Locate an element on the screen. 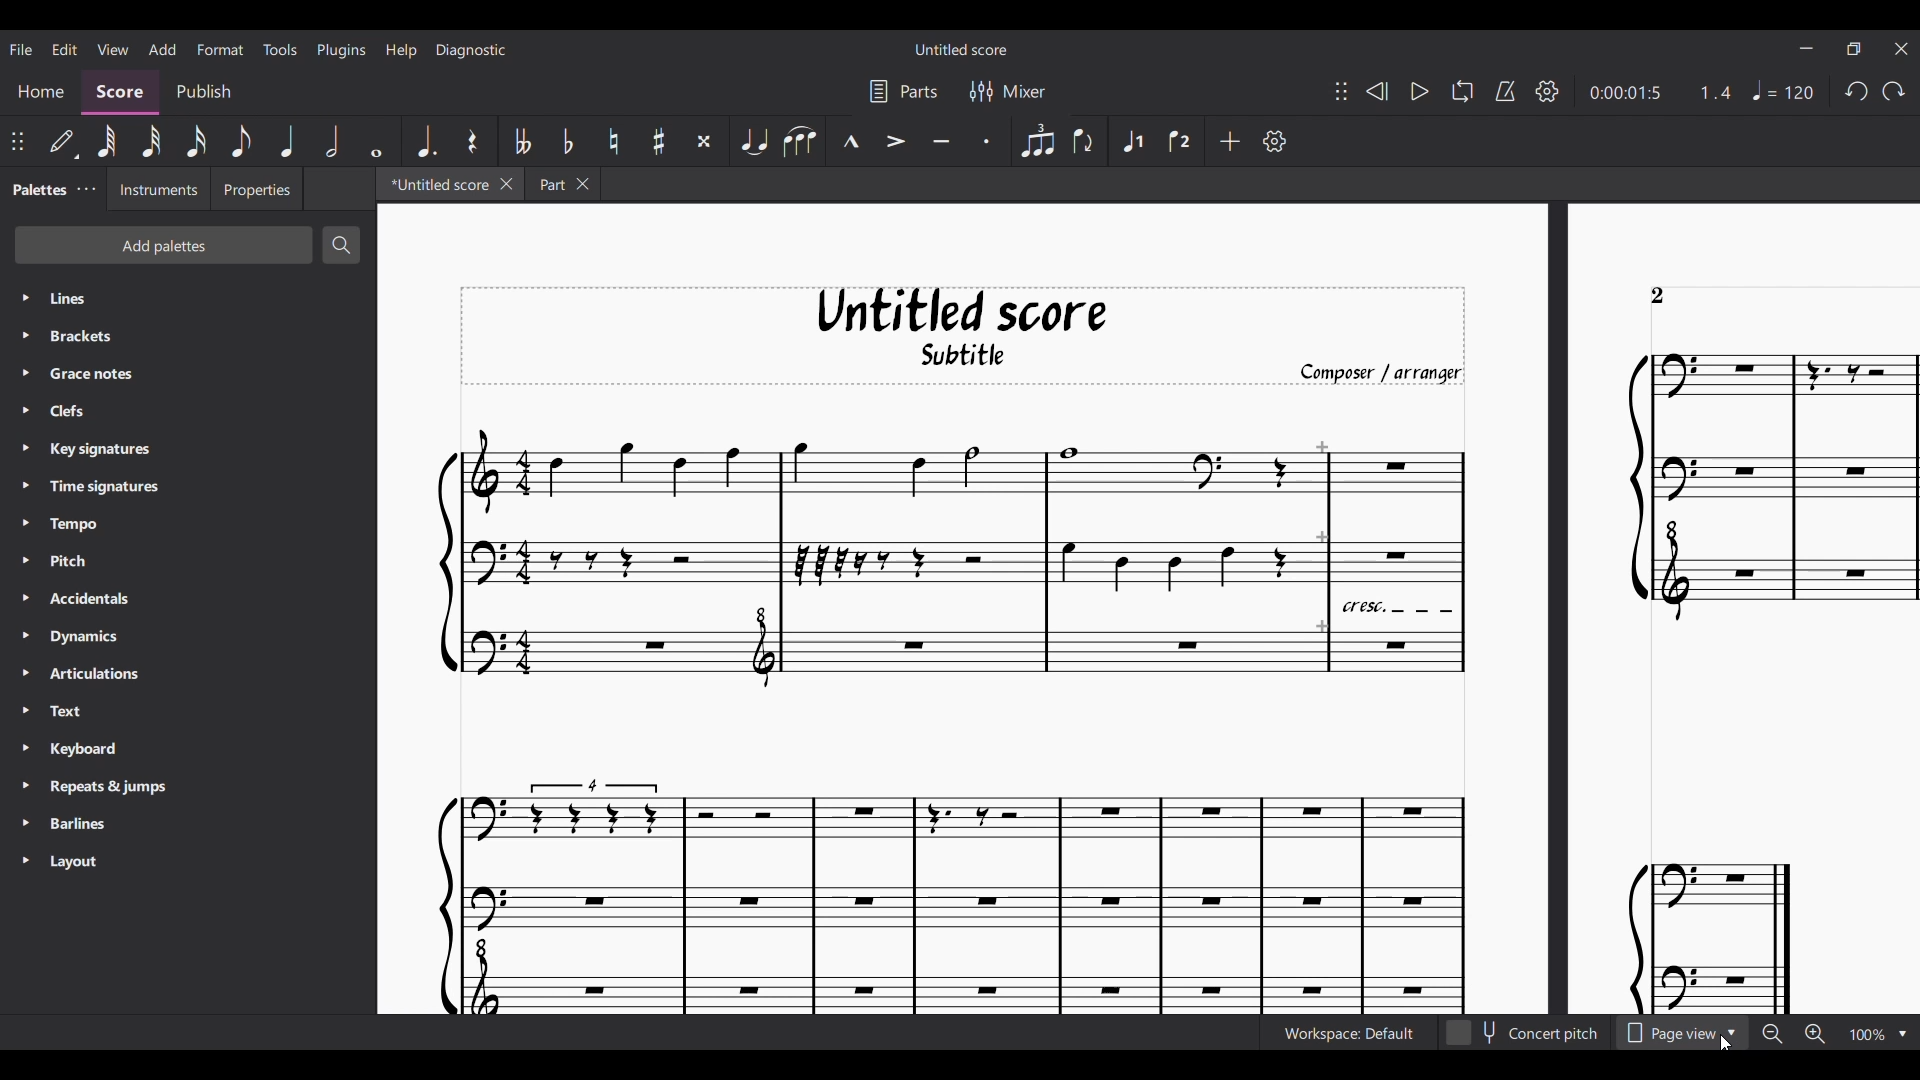 The height and width of the screenshot is (1080, 1920). Customize toolbar is located at coordinates (1275, 141).